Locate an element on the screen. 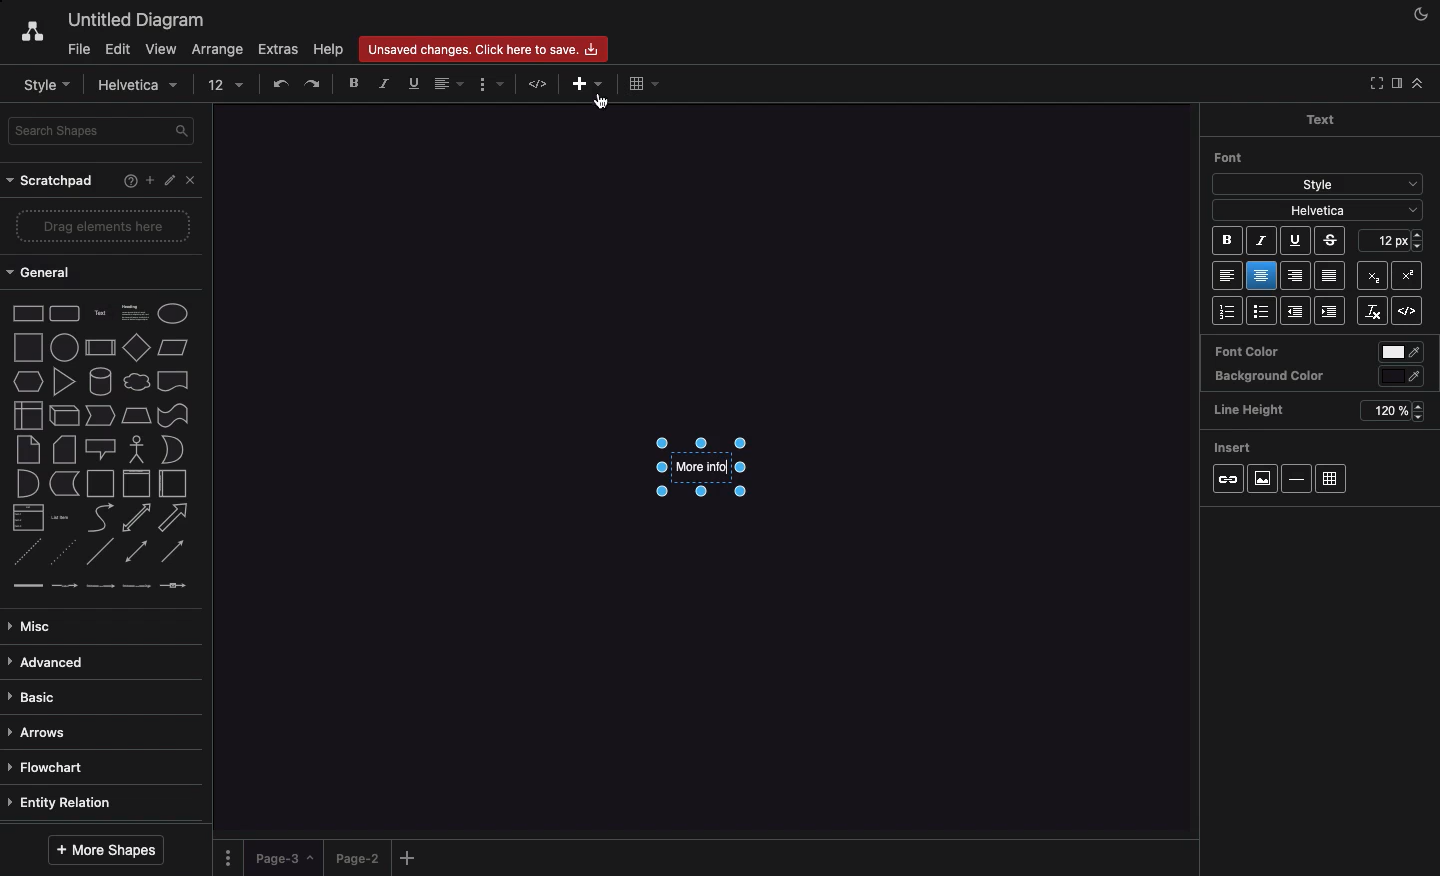  data storage is located at coordinates (65, 484).